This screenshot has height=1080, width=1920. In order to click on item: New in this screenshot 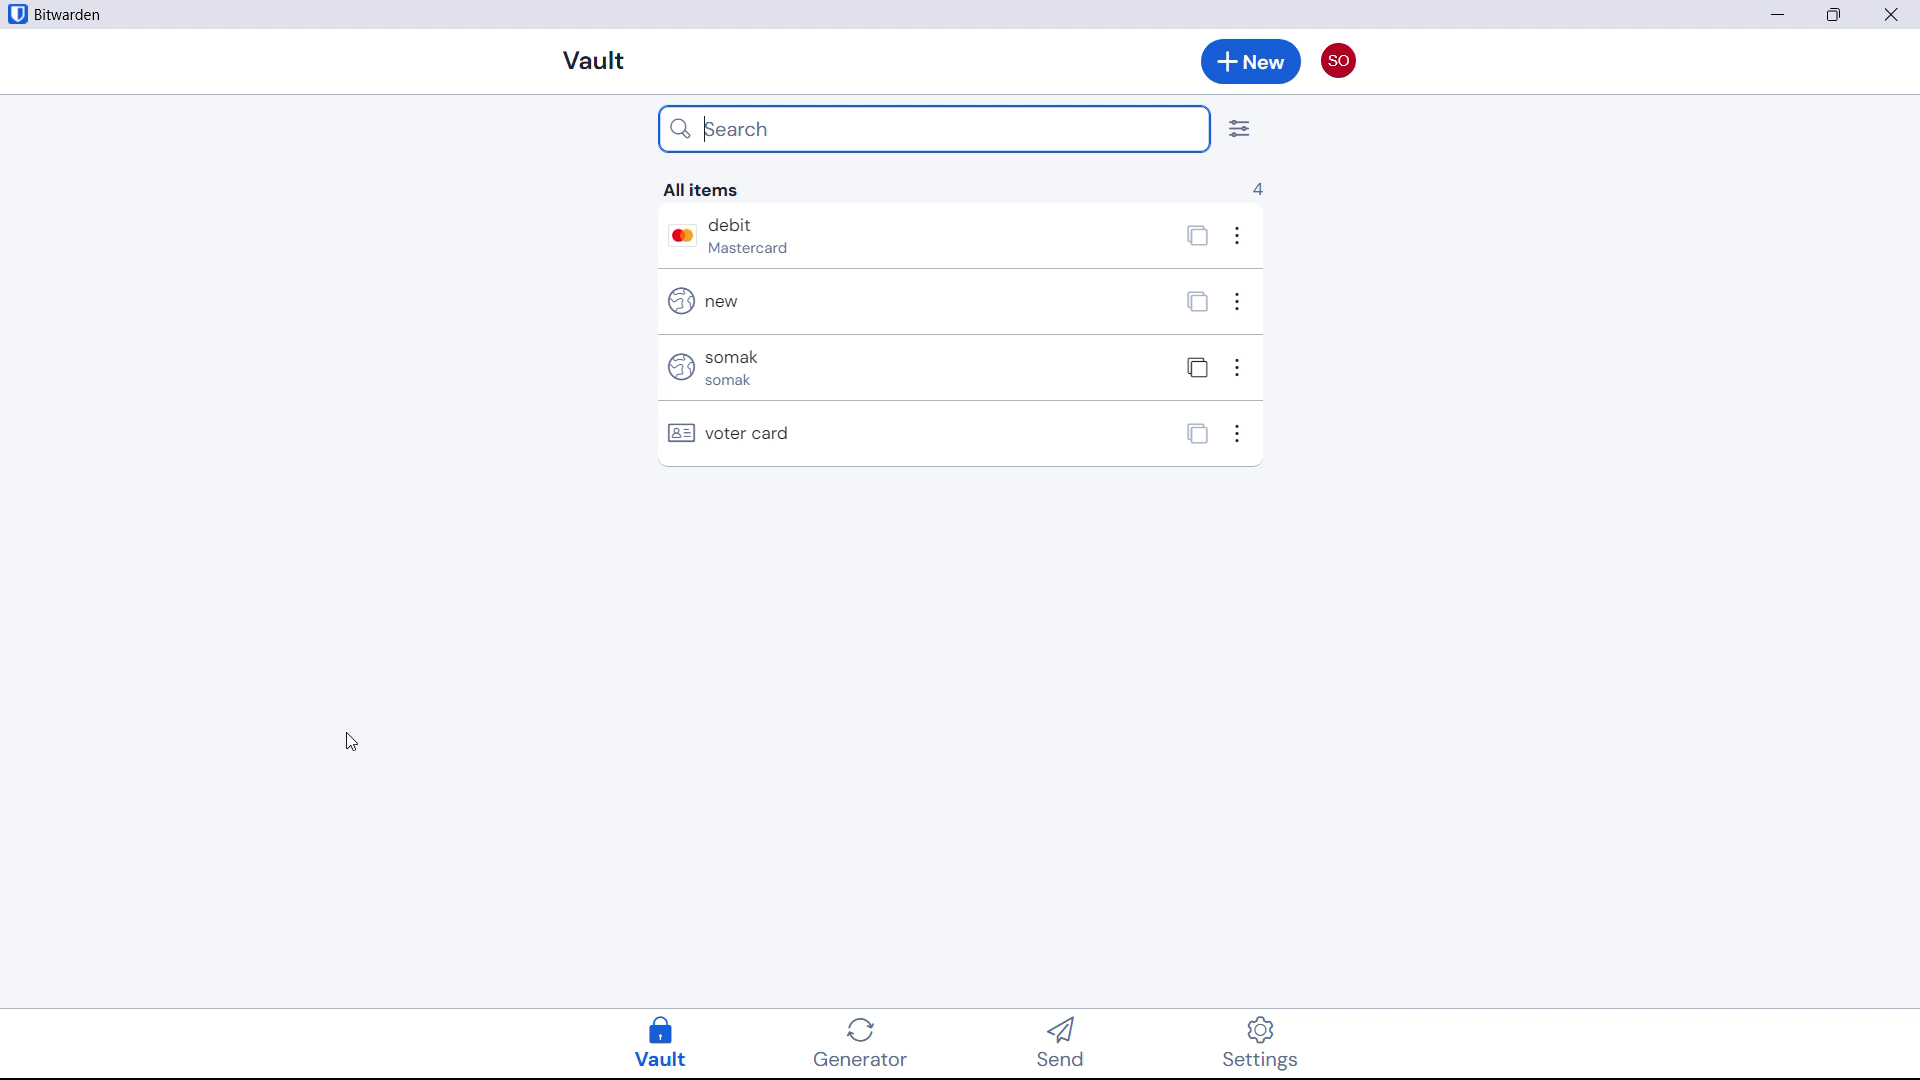, I will do `click(926, 300)`.